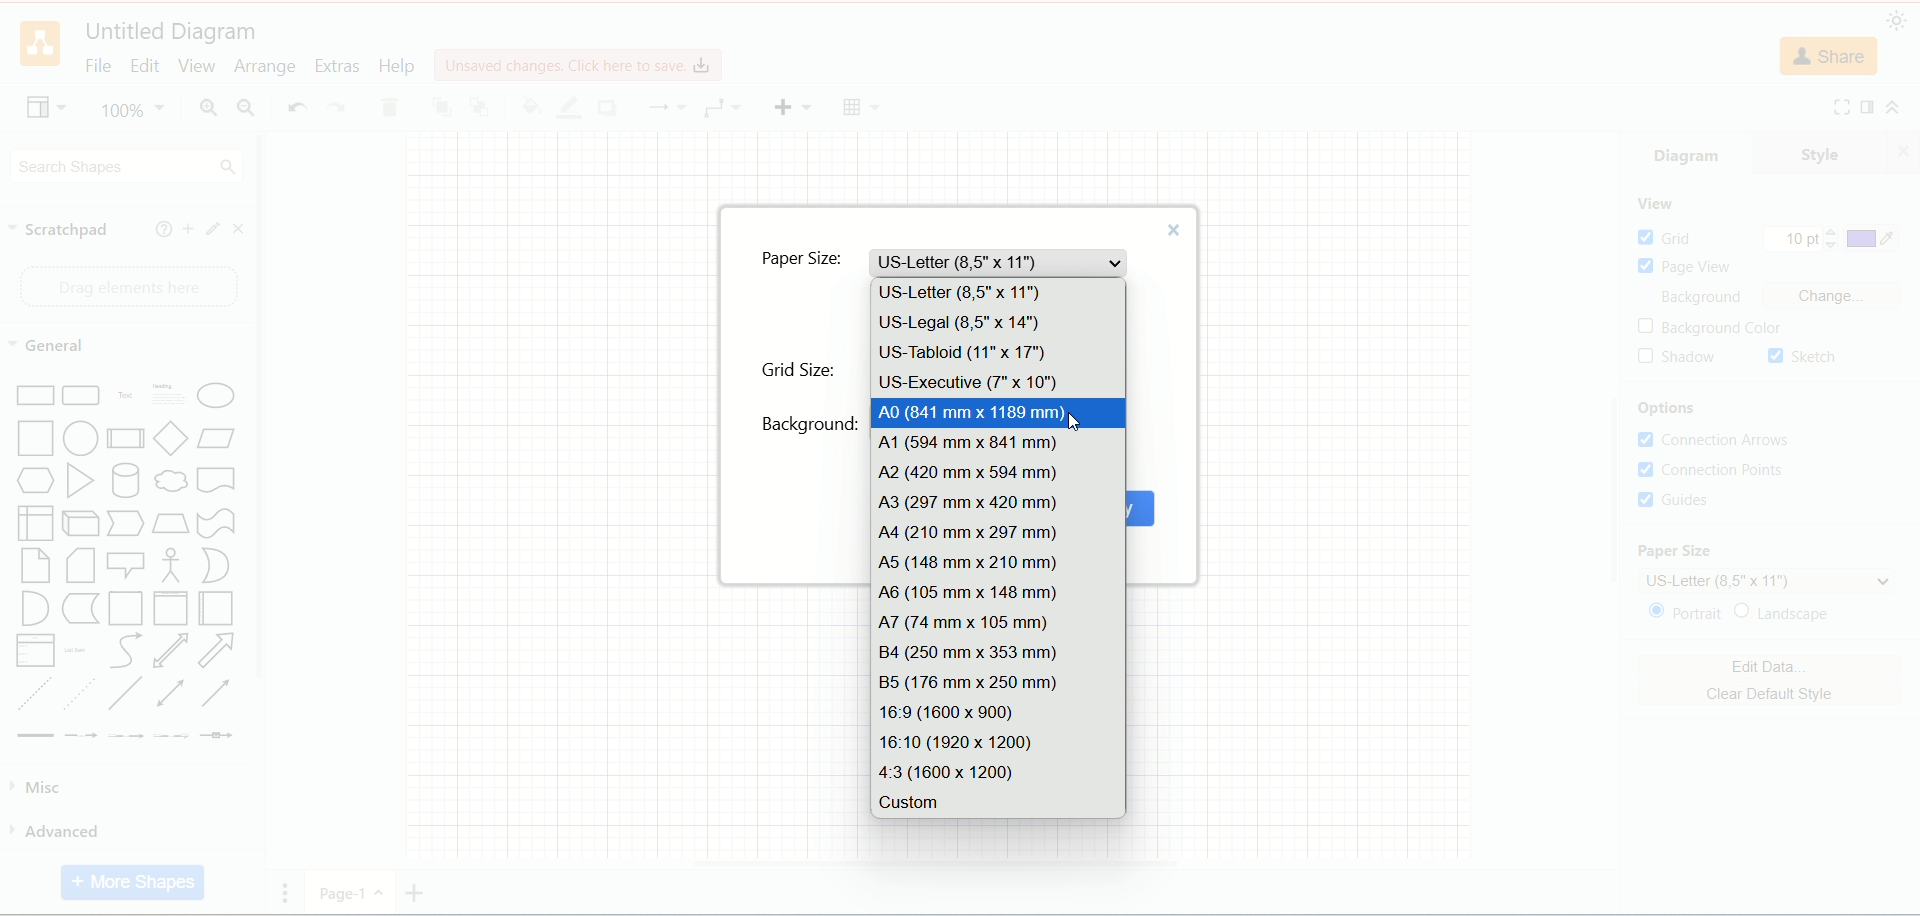  What do you see at coordinates (1678, 358) in the screenshot?
I see `shadow` at bounding box center [1678, 358].